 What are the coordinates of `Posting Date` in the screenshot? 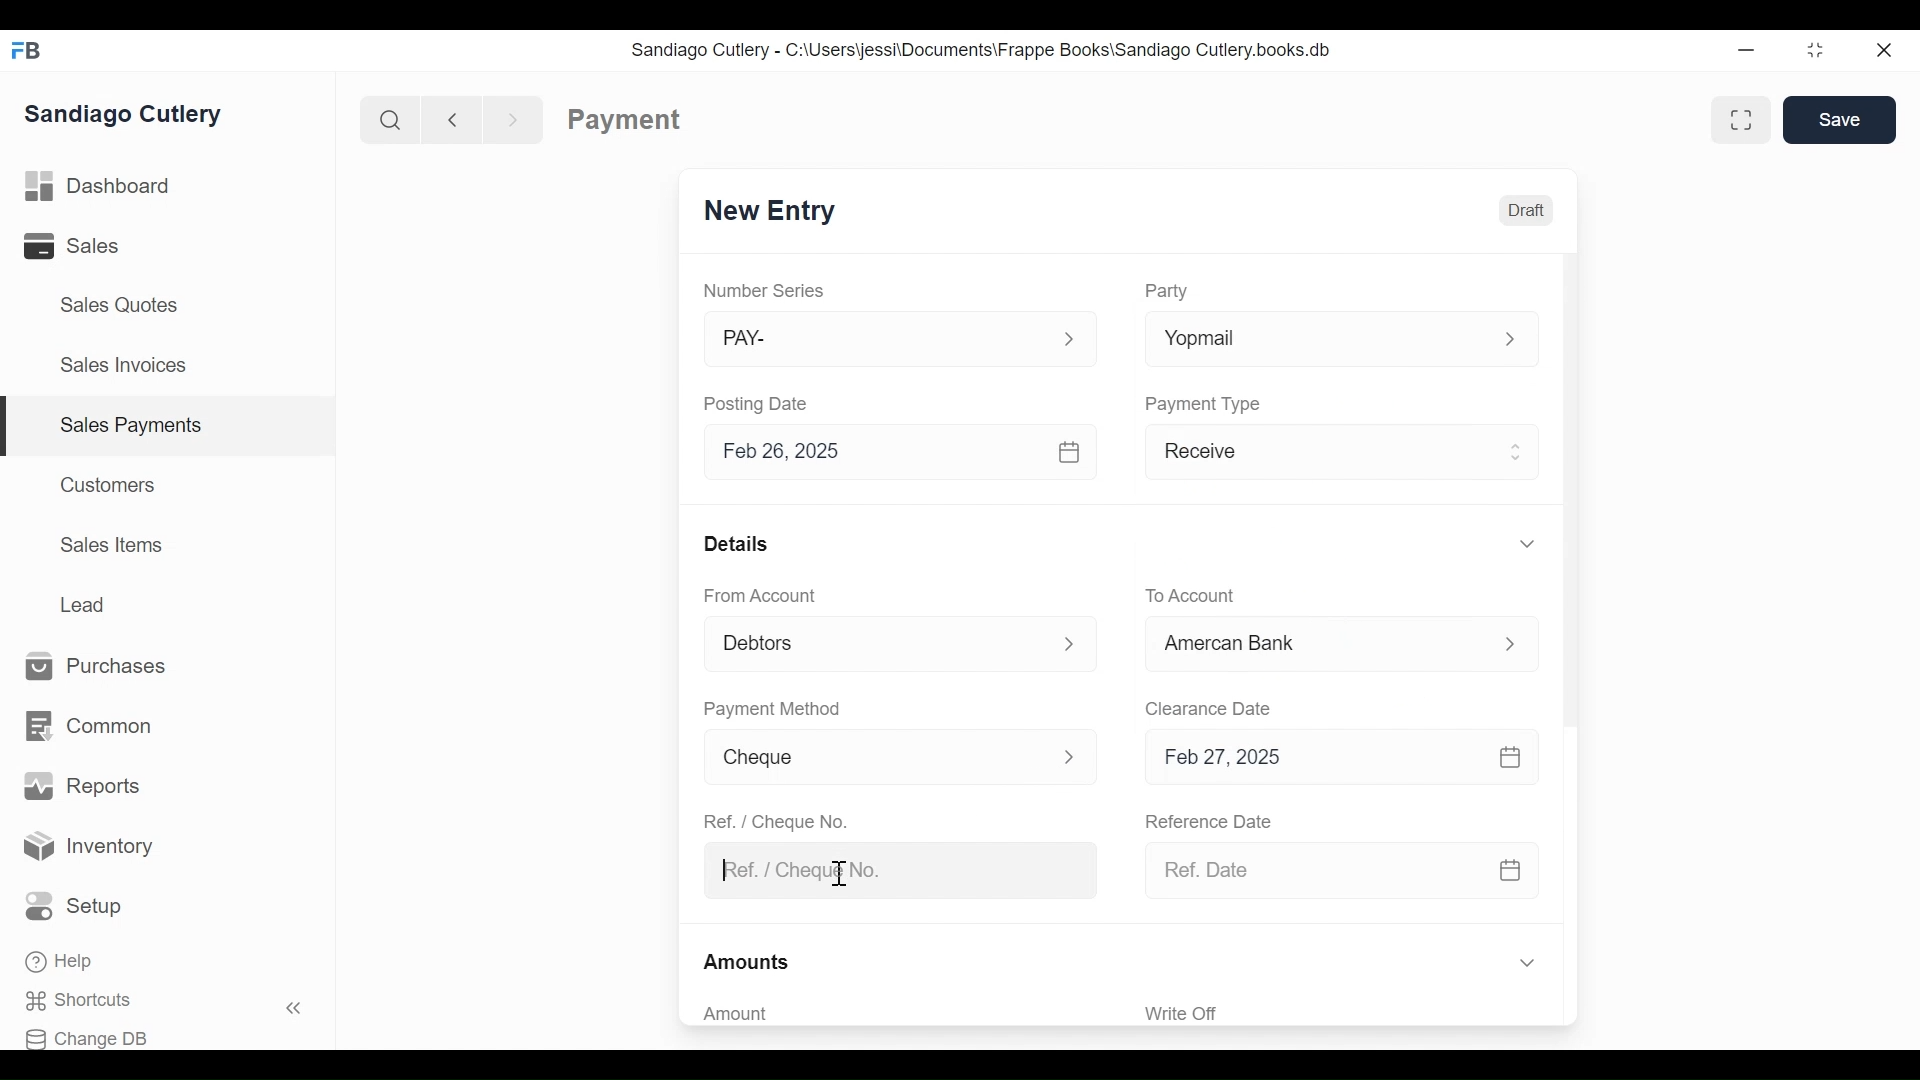 It's located at (759, 403).